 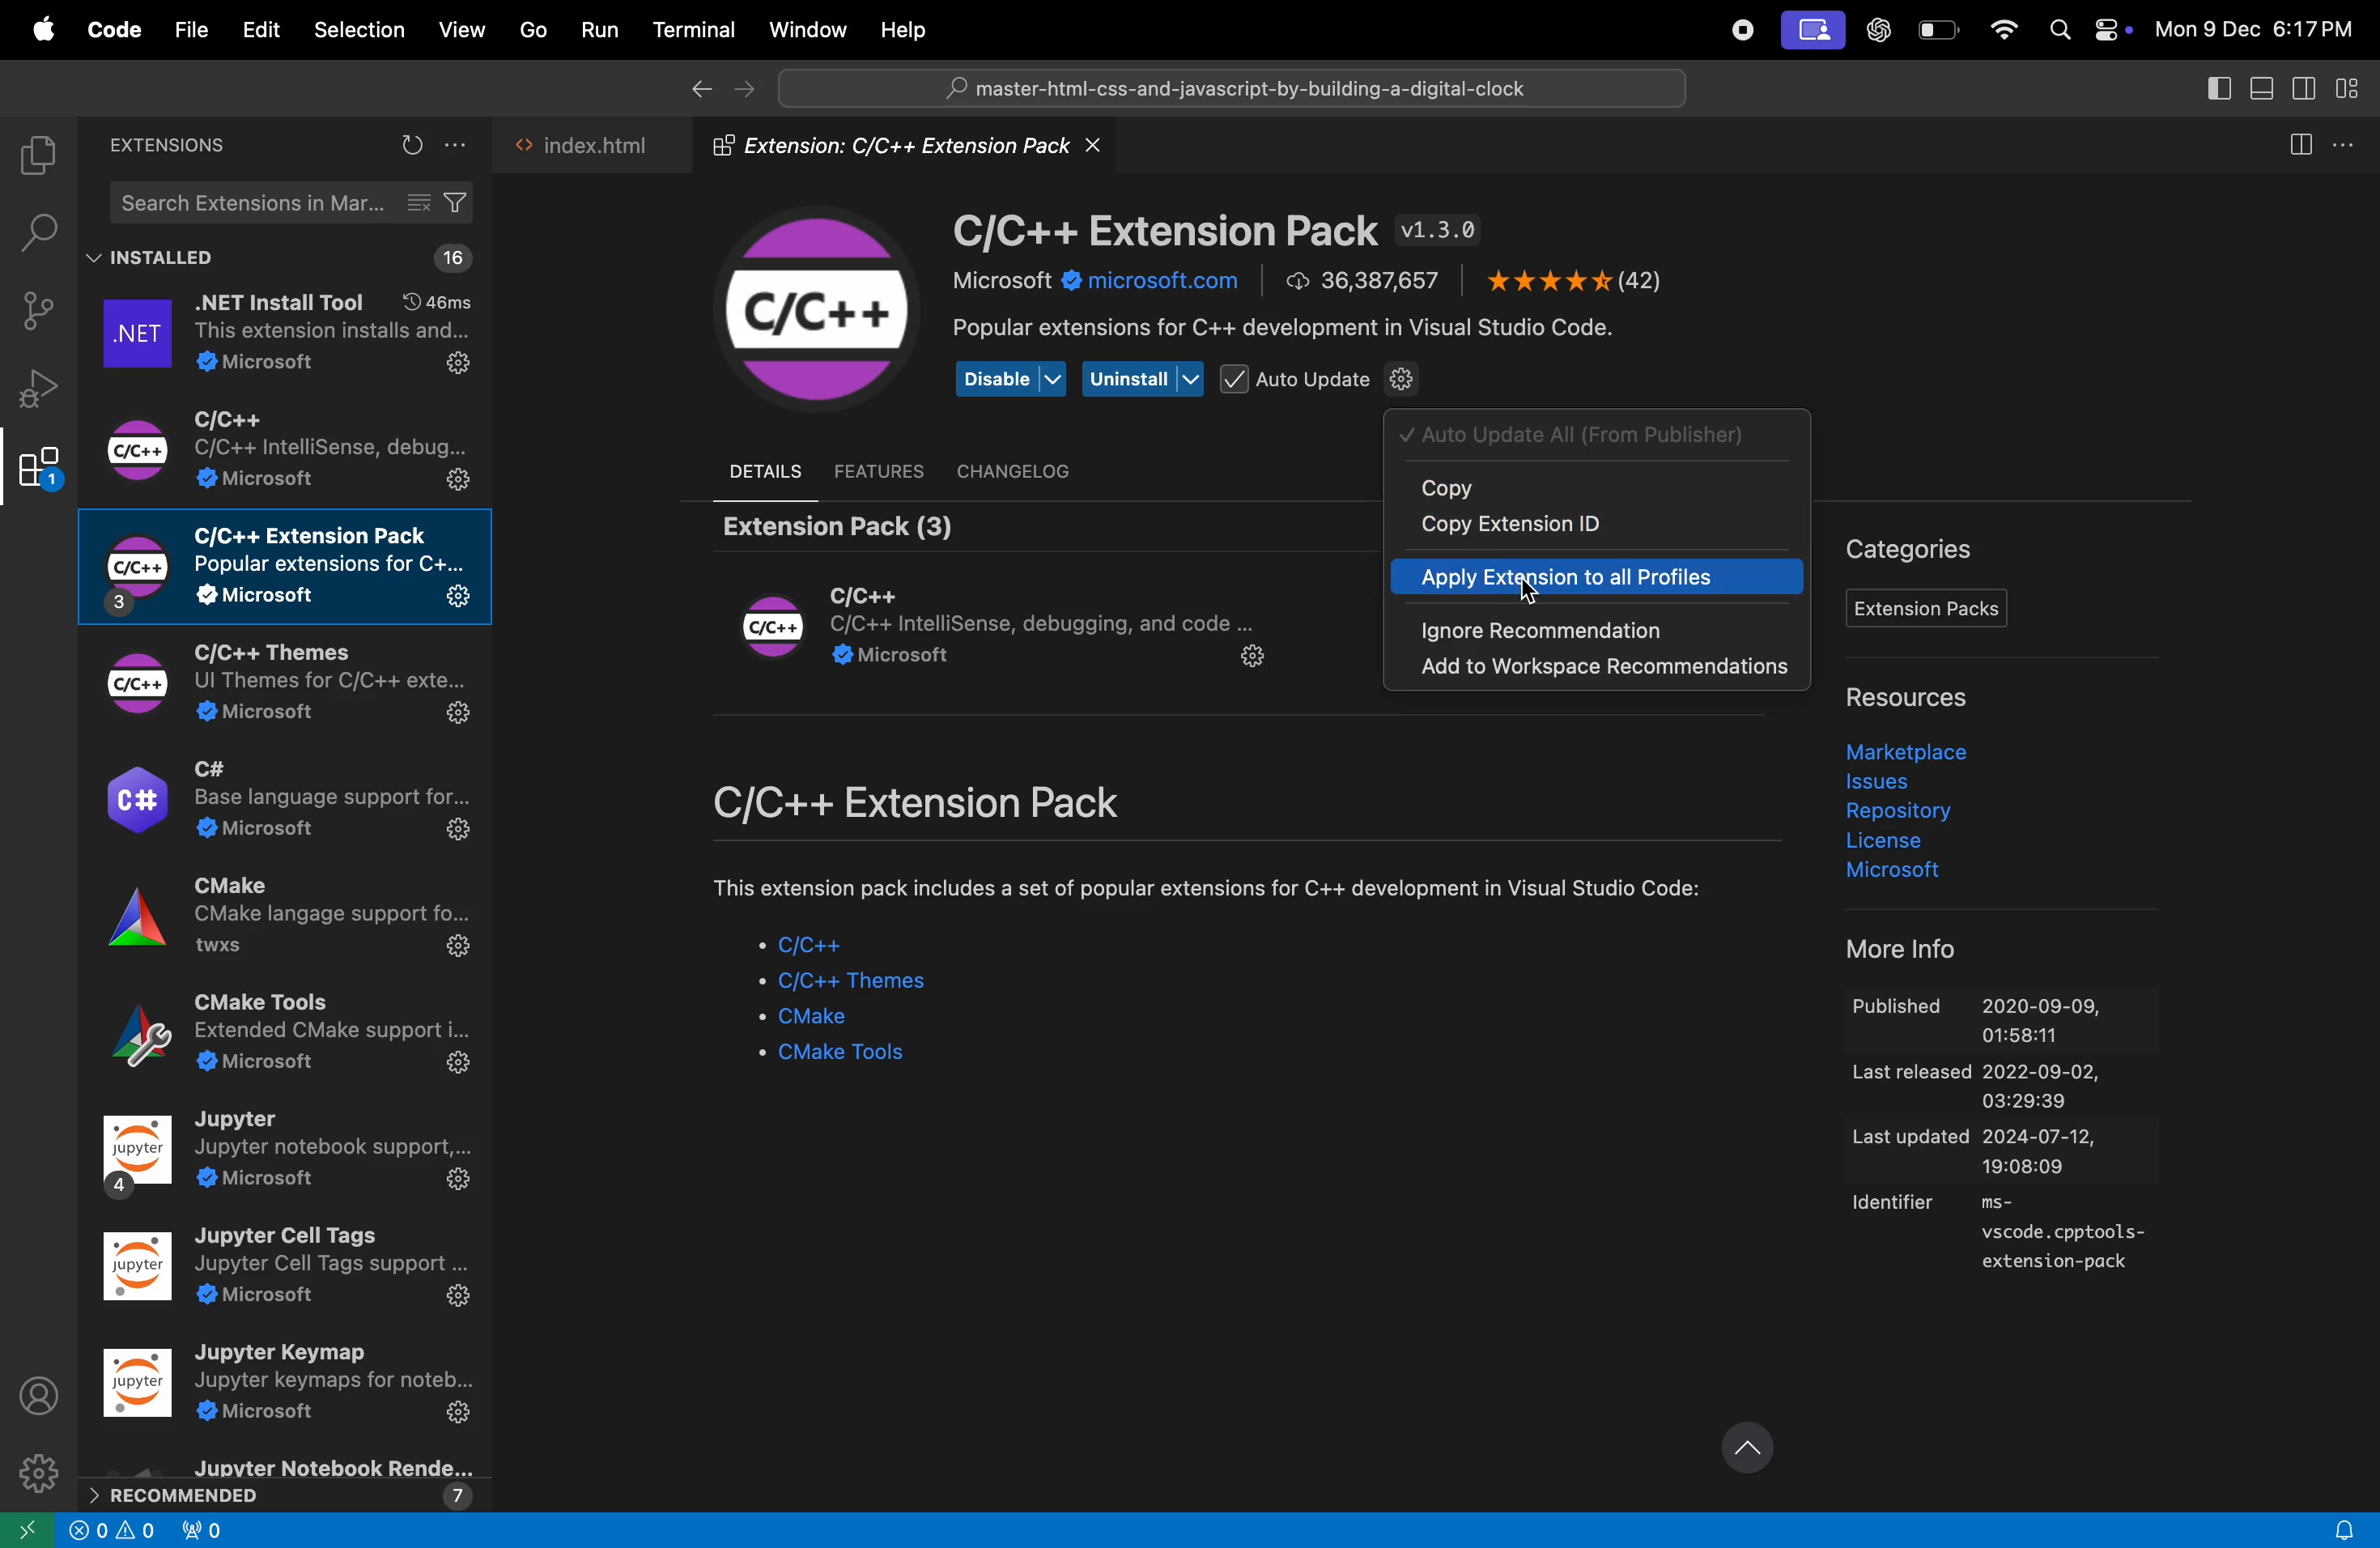 What do you see at coordinates (276, 684) in the screenshot?
I see `C/C++ themes` at bounding box center [276, 684].